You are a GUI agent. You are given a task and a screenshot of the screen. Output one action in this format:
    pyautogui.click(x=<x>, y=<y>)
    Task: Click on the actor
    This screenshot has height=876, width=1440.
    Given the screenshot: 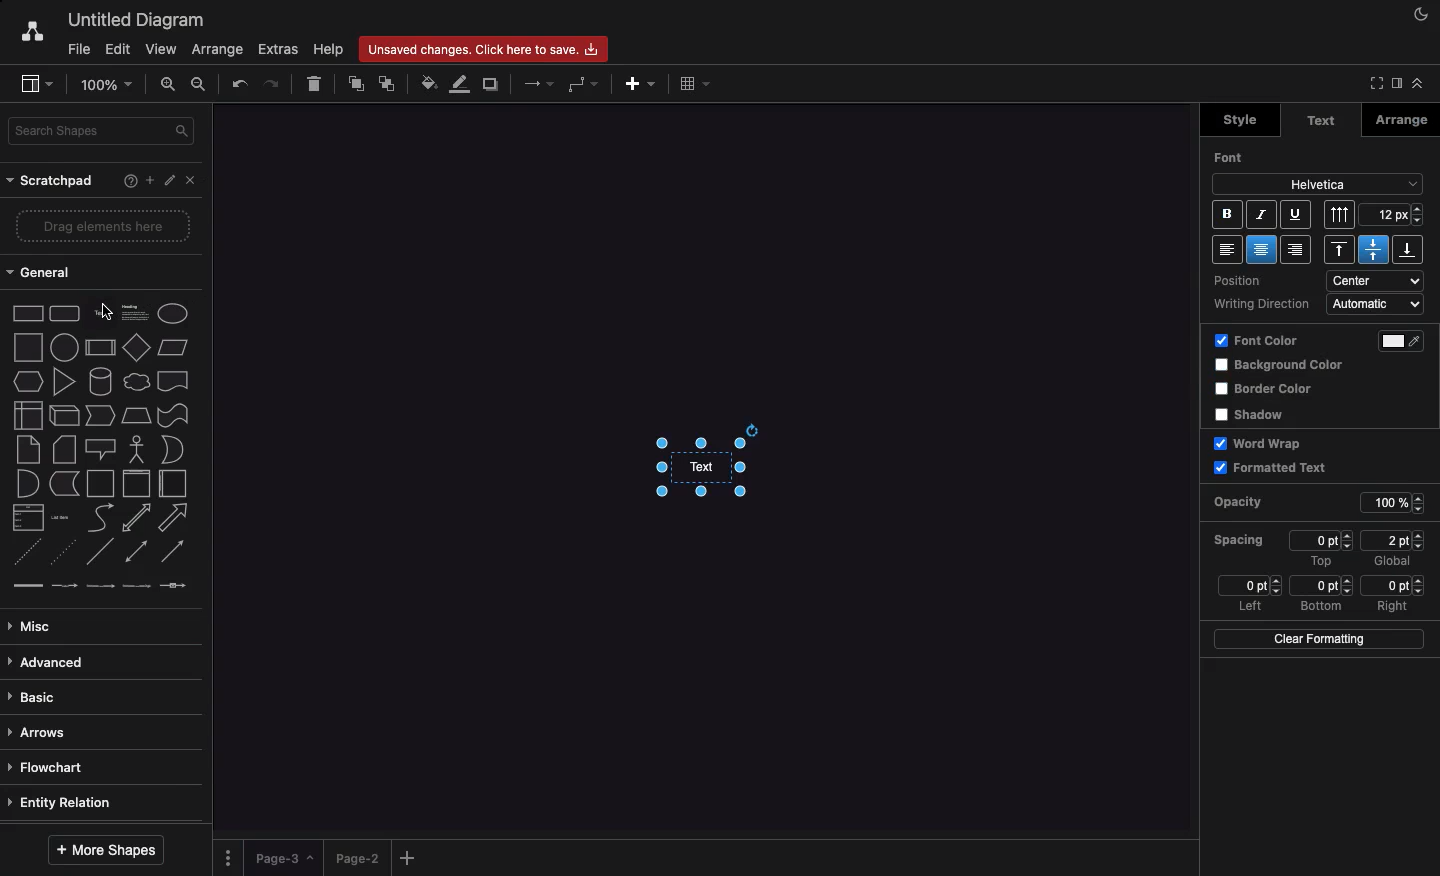 What is the action you would take?
    pyautogui.click(x=135, y=450)
    